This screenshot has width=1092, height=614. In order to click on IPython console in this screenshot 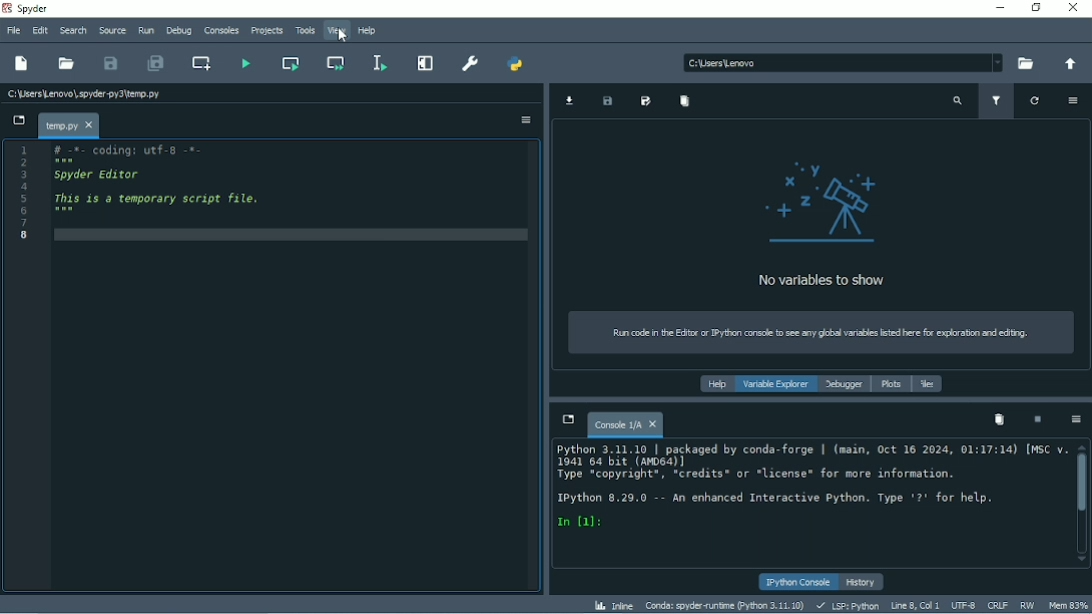, I will do `click(798, 583)`.